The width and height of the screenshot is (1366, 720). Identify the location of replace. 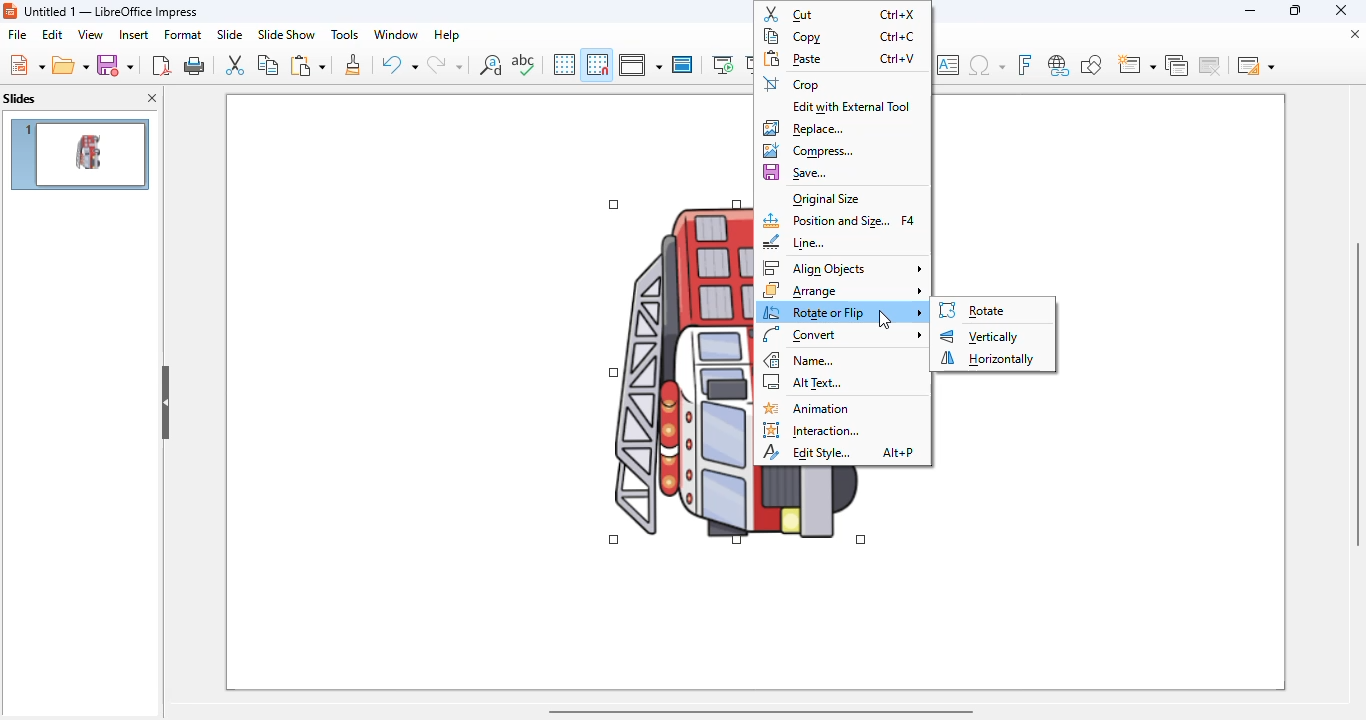
(803, 128).